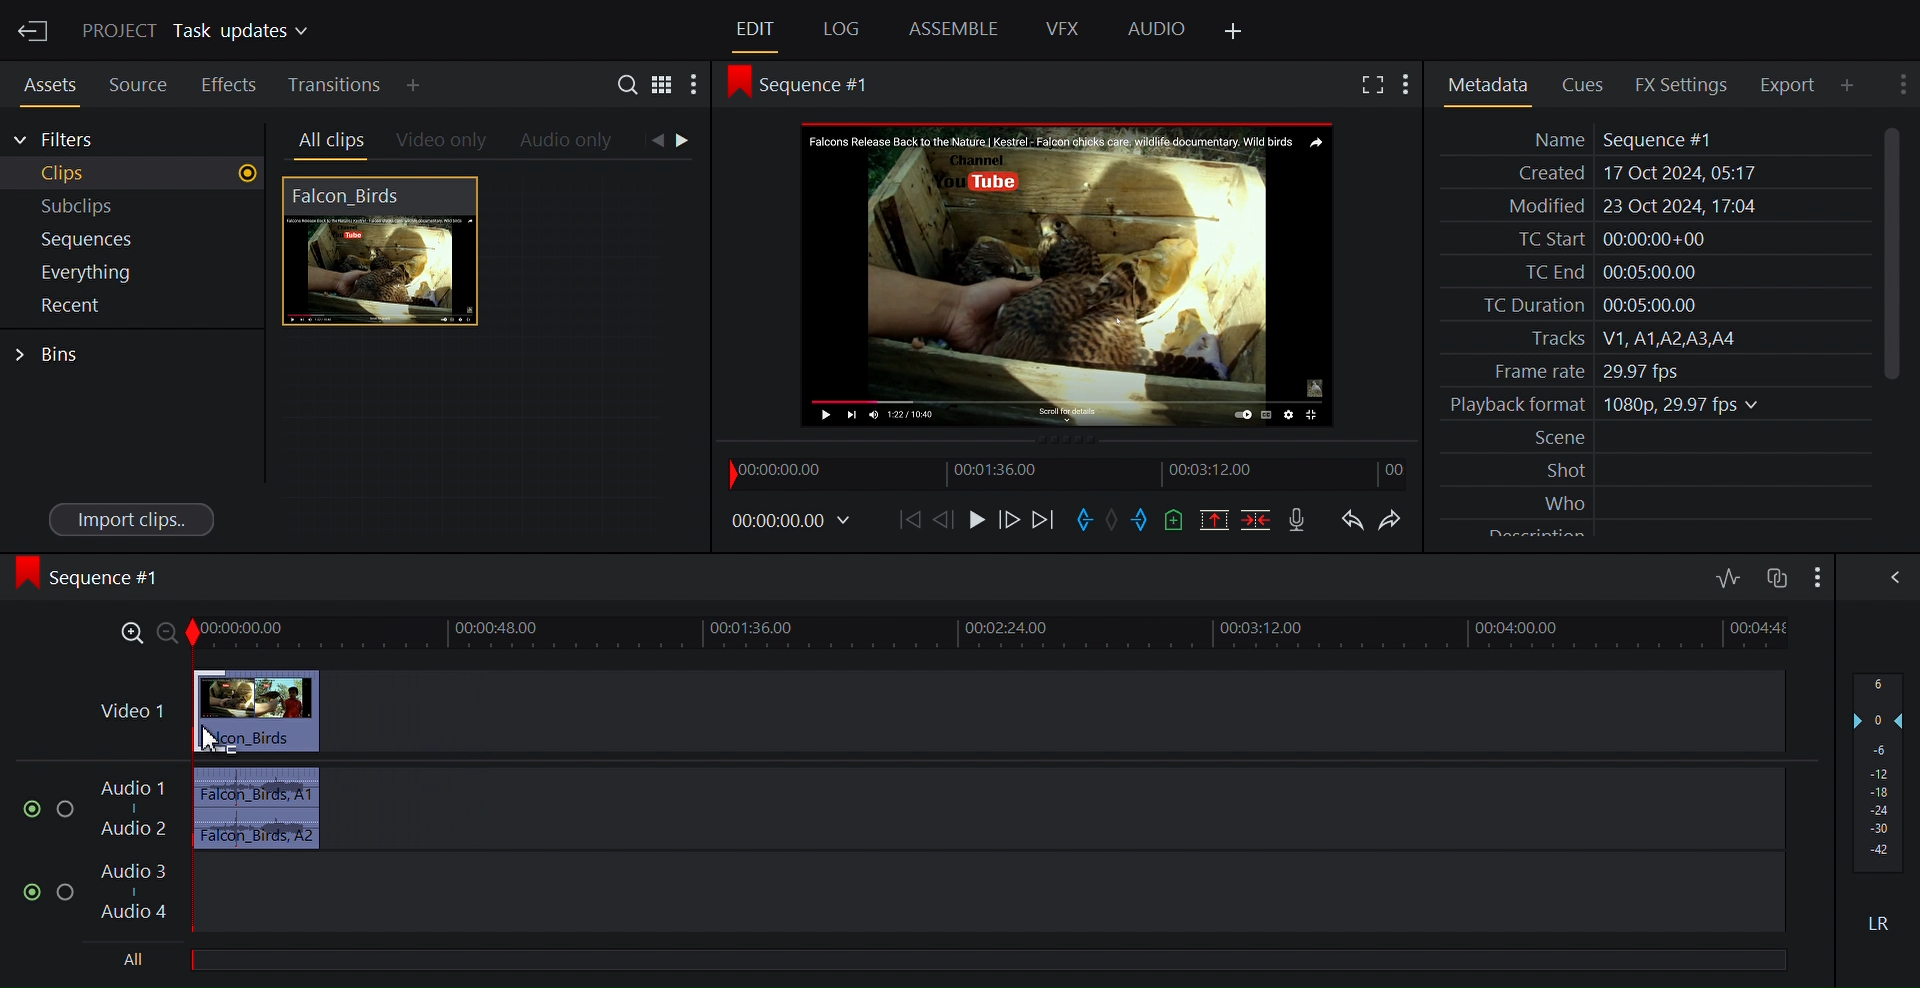  I want to click on Show/Change project details, so click(200, 32).